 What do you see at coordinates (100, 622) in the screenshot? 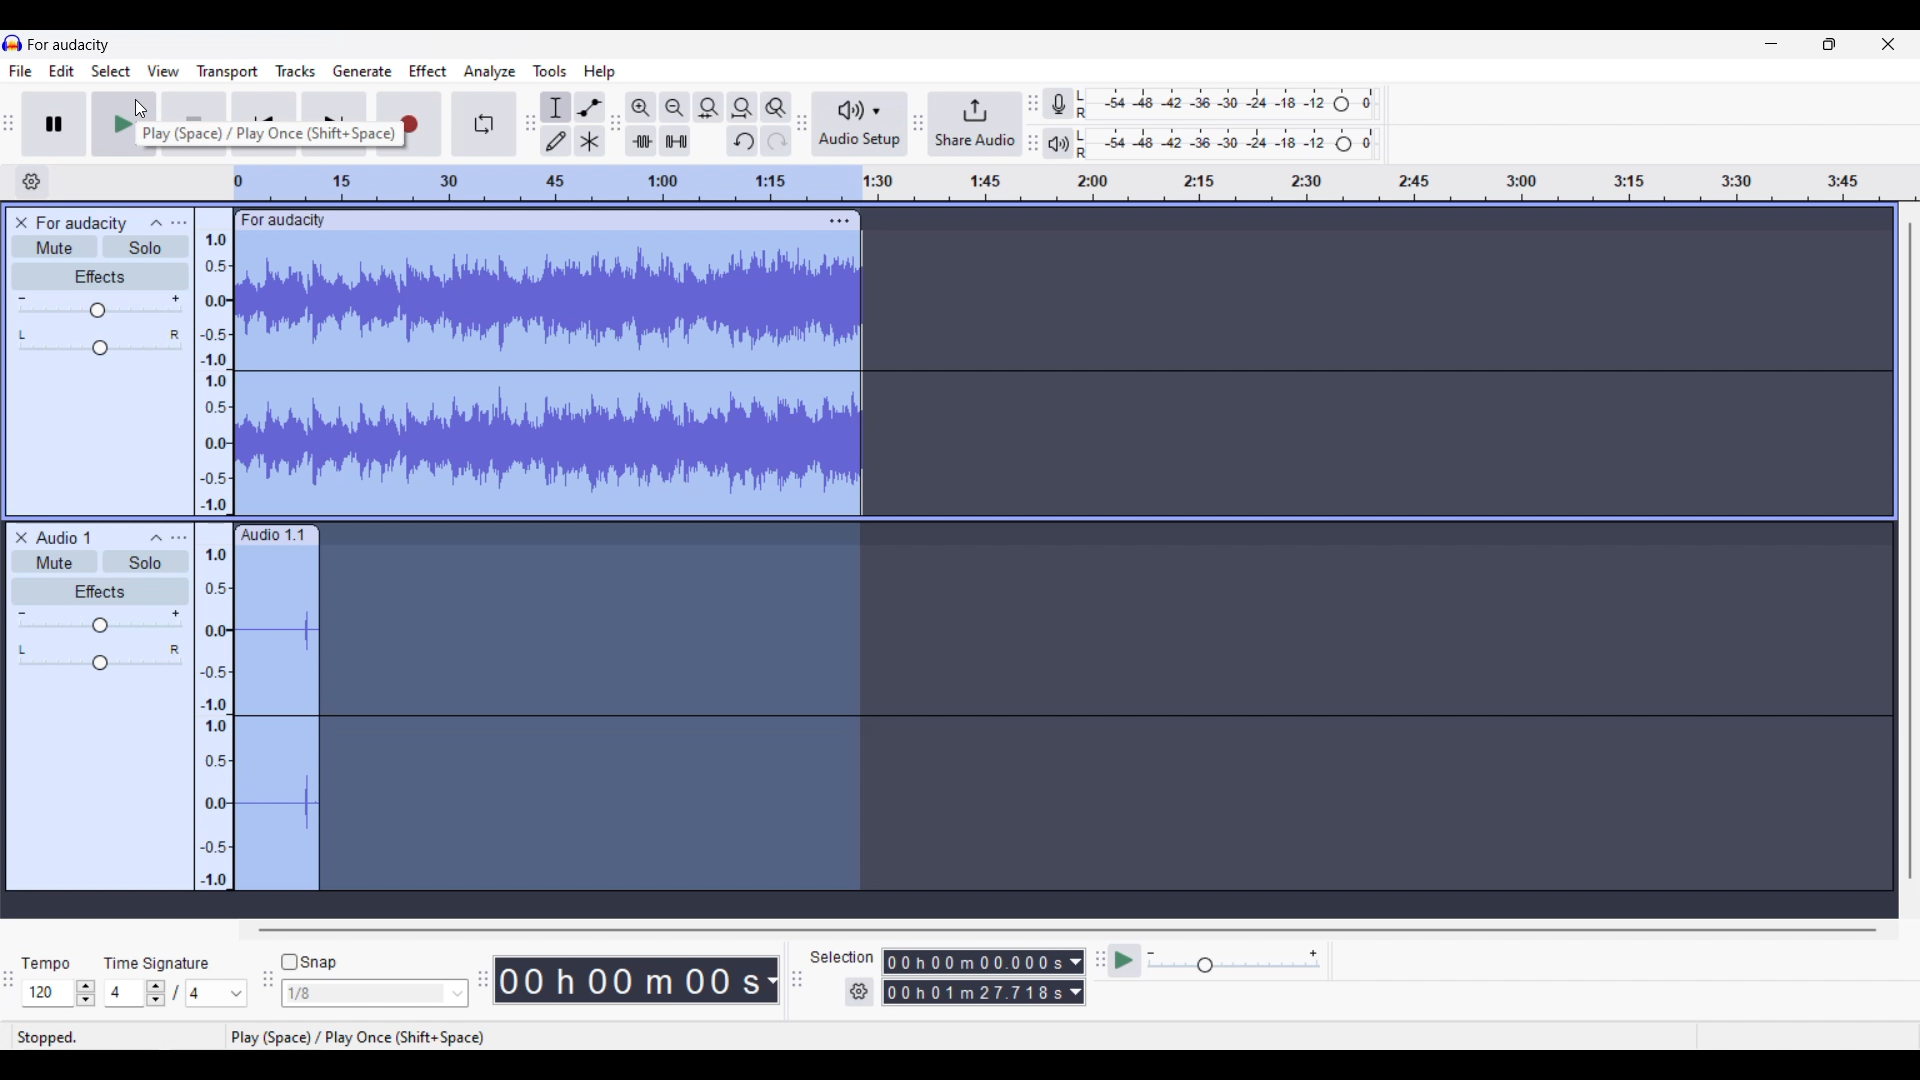
I see `gain` at bounding box center [100, 622].